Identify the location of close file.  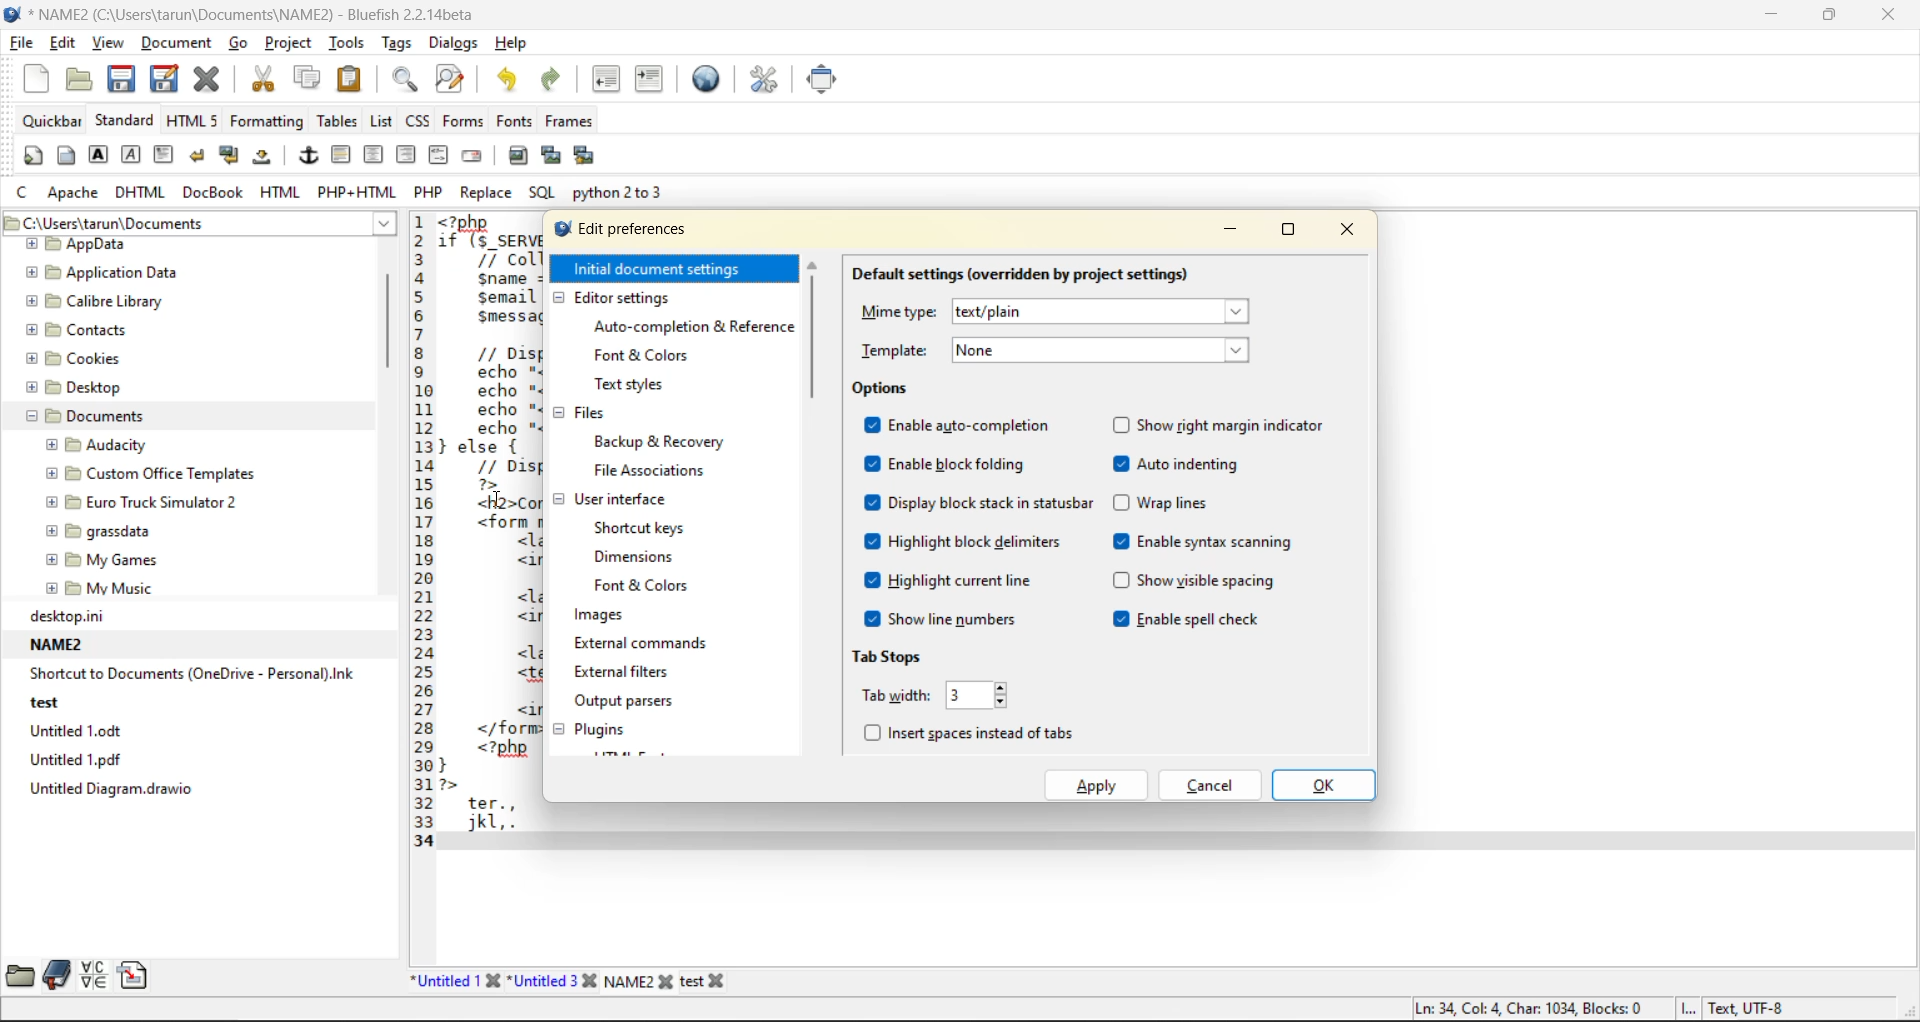
(208, 80).